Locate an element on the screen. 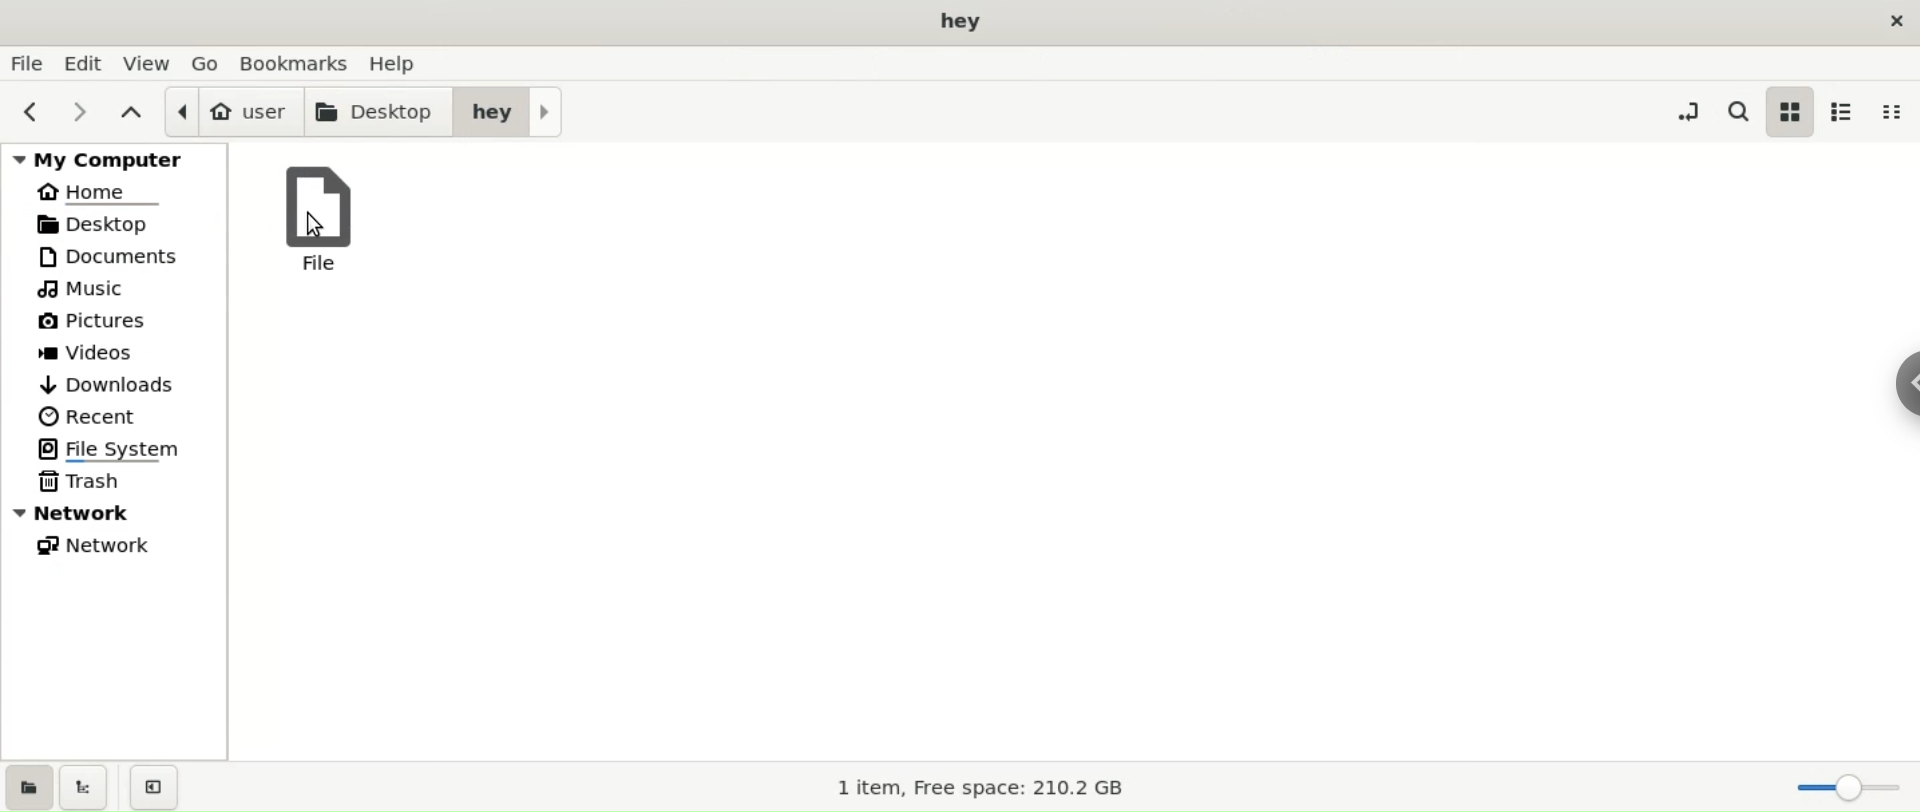  desktop is located at coordinates (375, 114).